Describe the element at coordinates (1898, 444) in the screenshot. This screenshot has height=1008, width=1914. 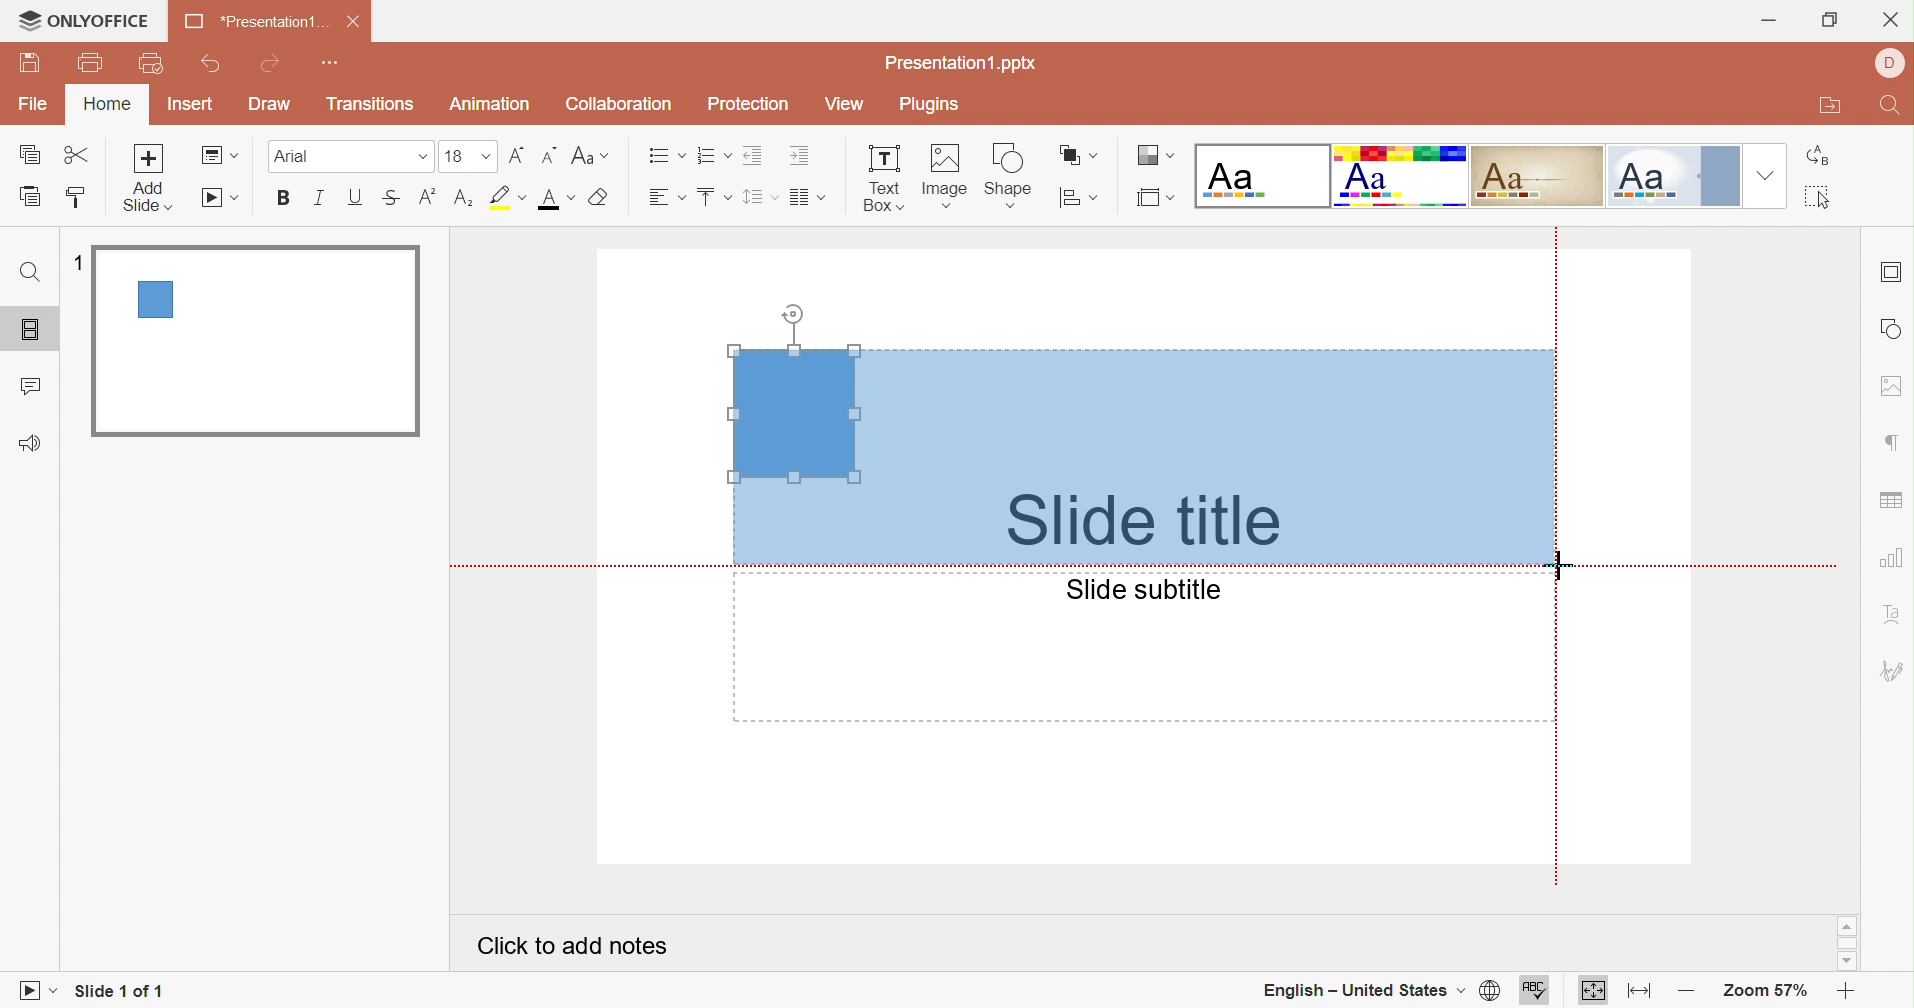
I see `Paragraph settings` at that location.